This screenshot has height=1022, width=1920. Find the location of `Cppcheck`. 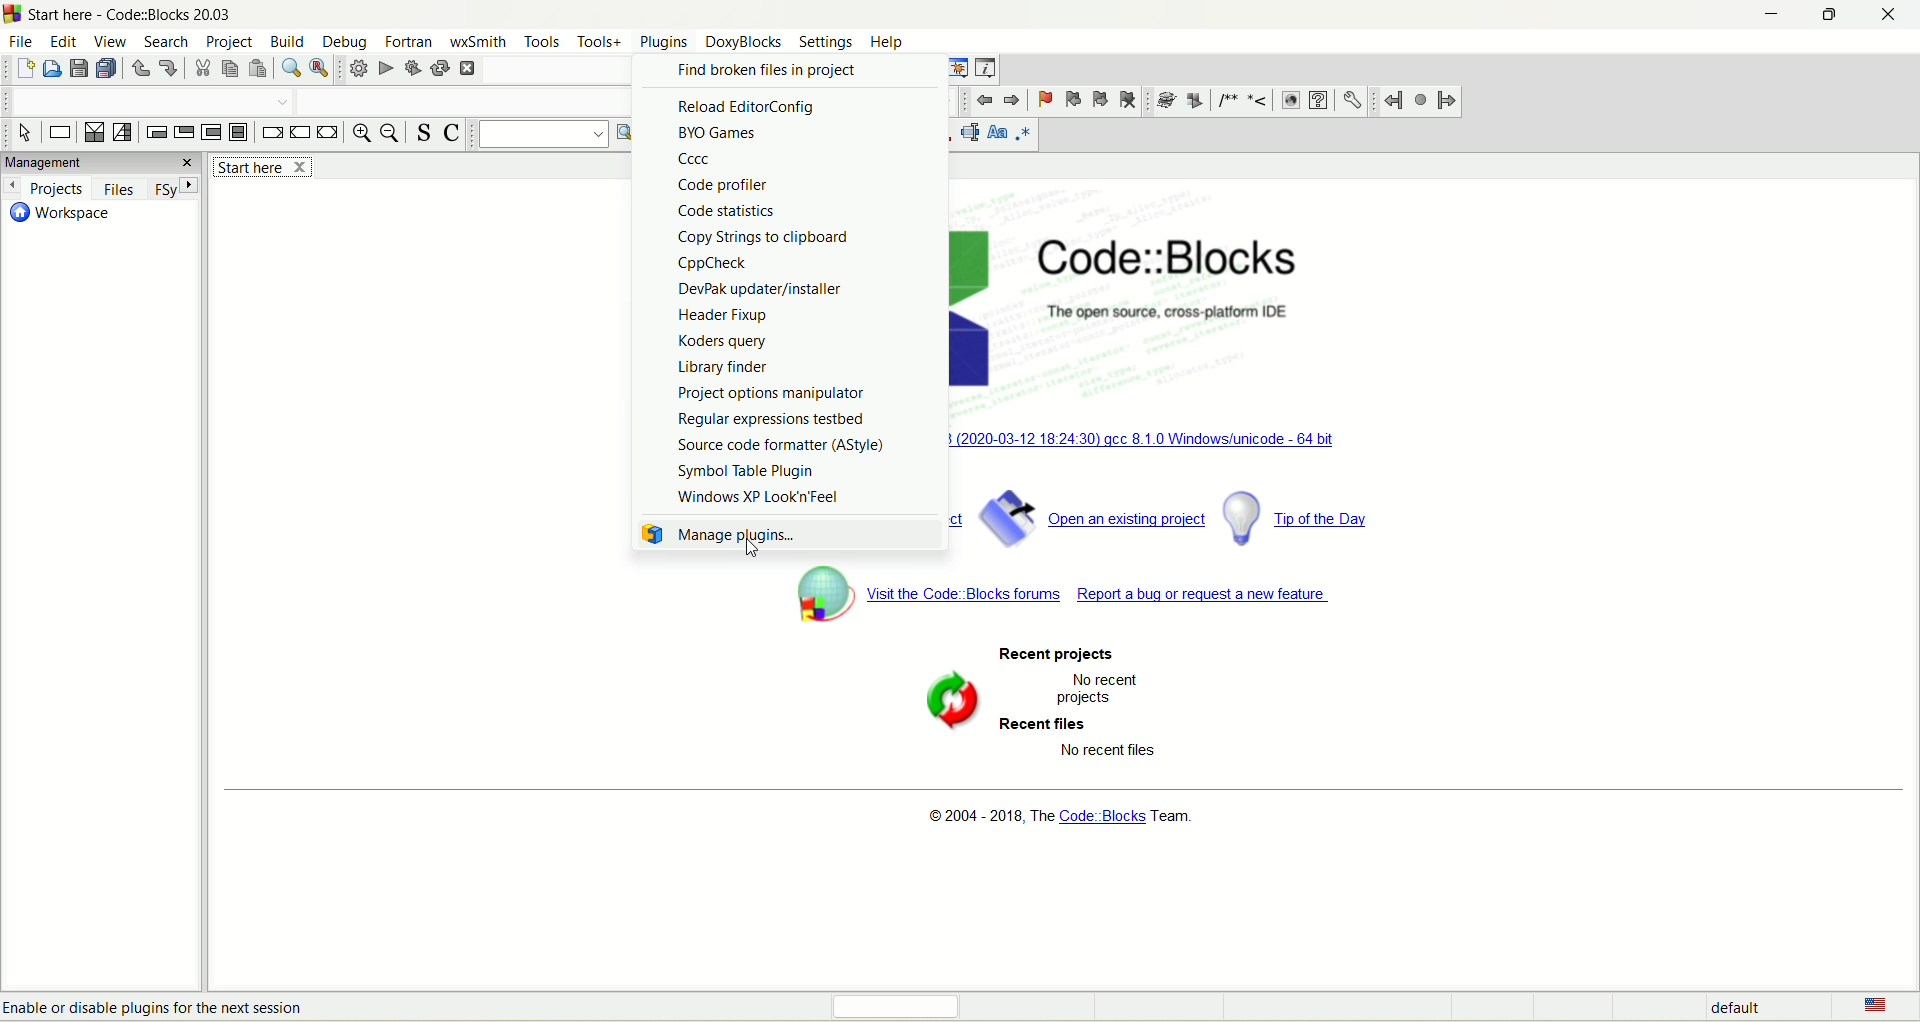

Cppcheck is located at coordinates (714, 263).